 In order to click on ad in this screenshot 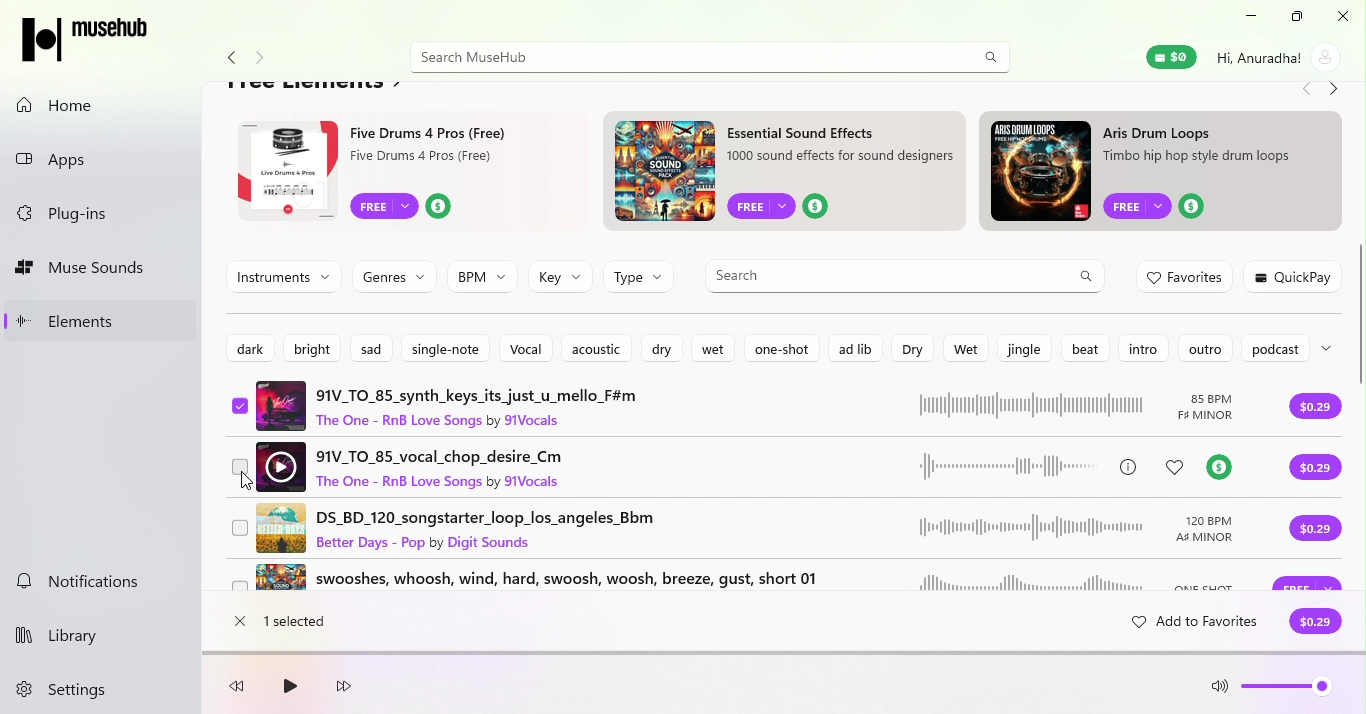, I will do `click(788, 174)`.